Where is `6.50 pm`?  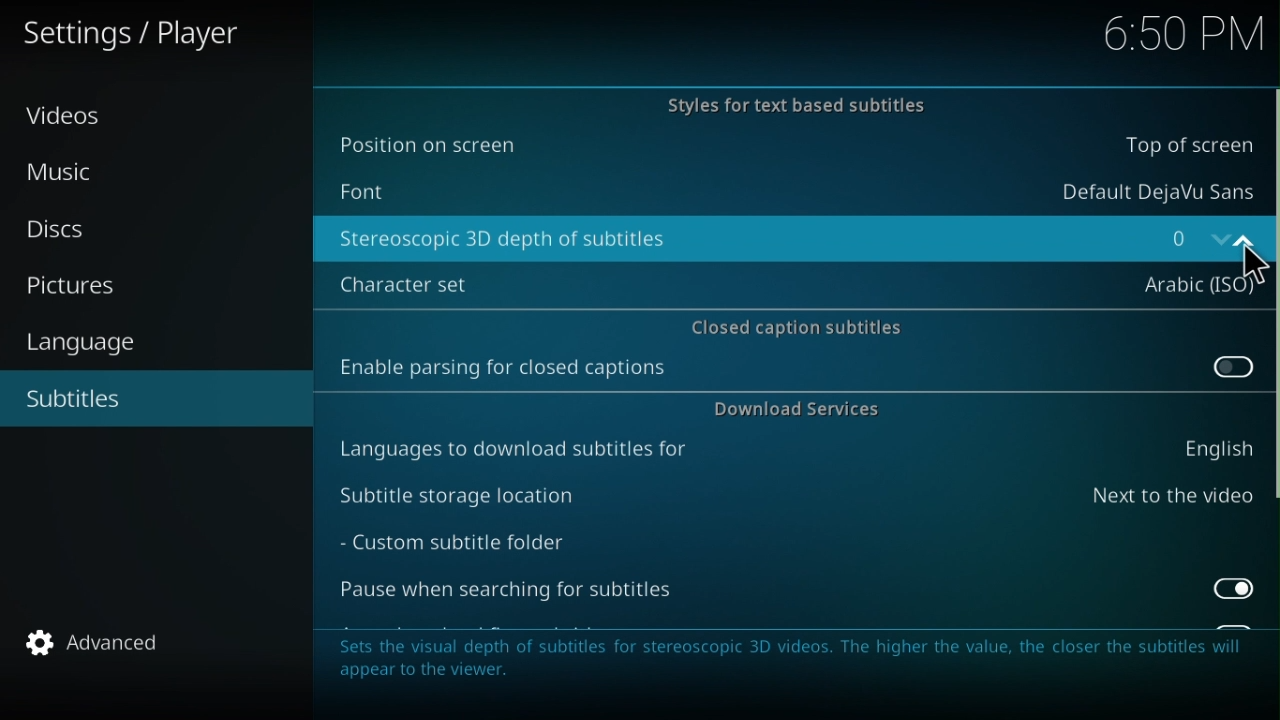
6.50 pm is located at coordinates (1179, 33).